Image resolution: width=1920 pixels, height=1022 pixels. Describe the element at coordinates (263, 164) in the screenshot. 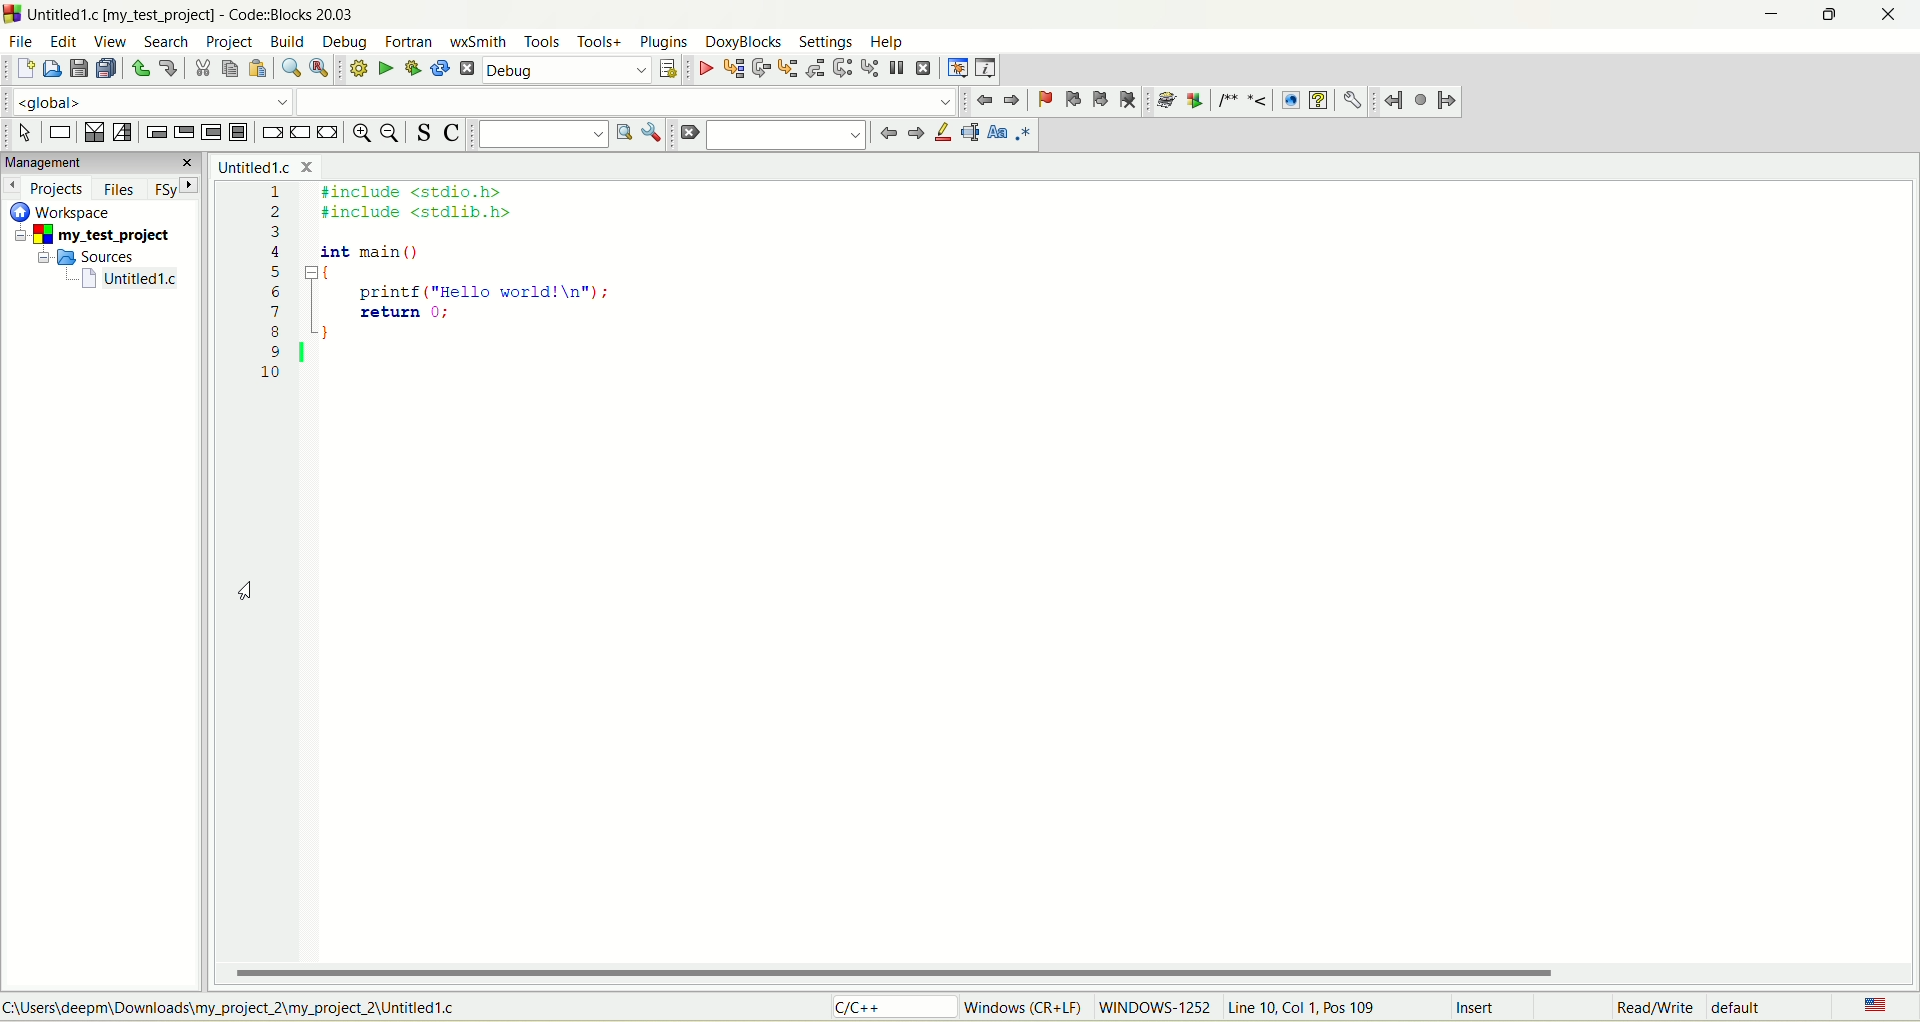

I see `untitled1.c` at that location.